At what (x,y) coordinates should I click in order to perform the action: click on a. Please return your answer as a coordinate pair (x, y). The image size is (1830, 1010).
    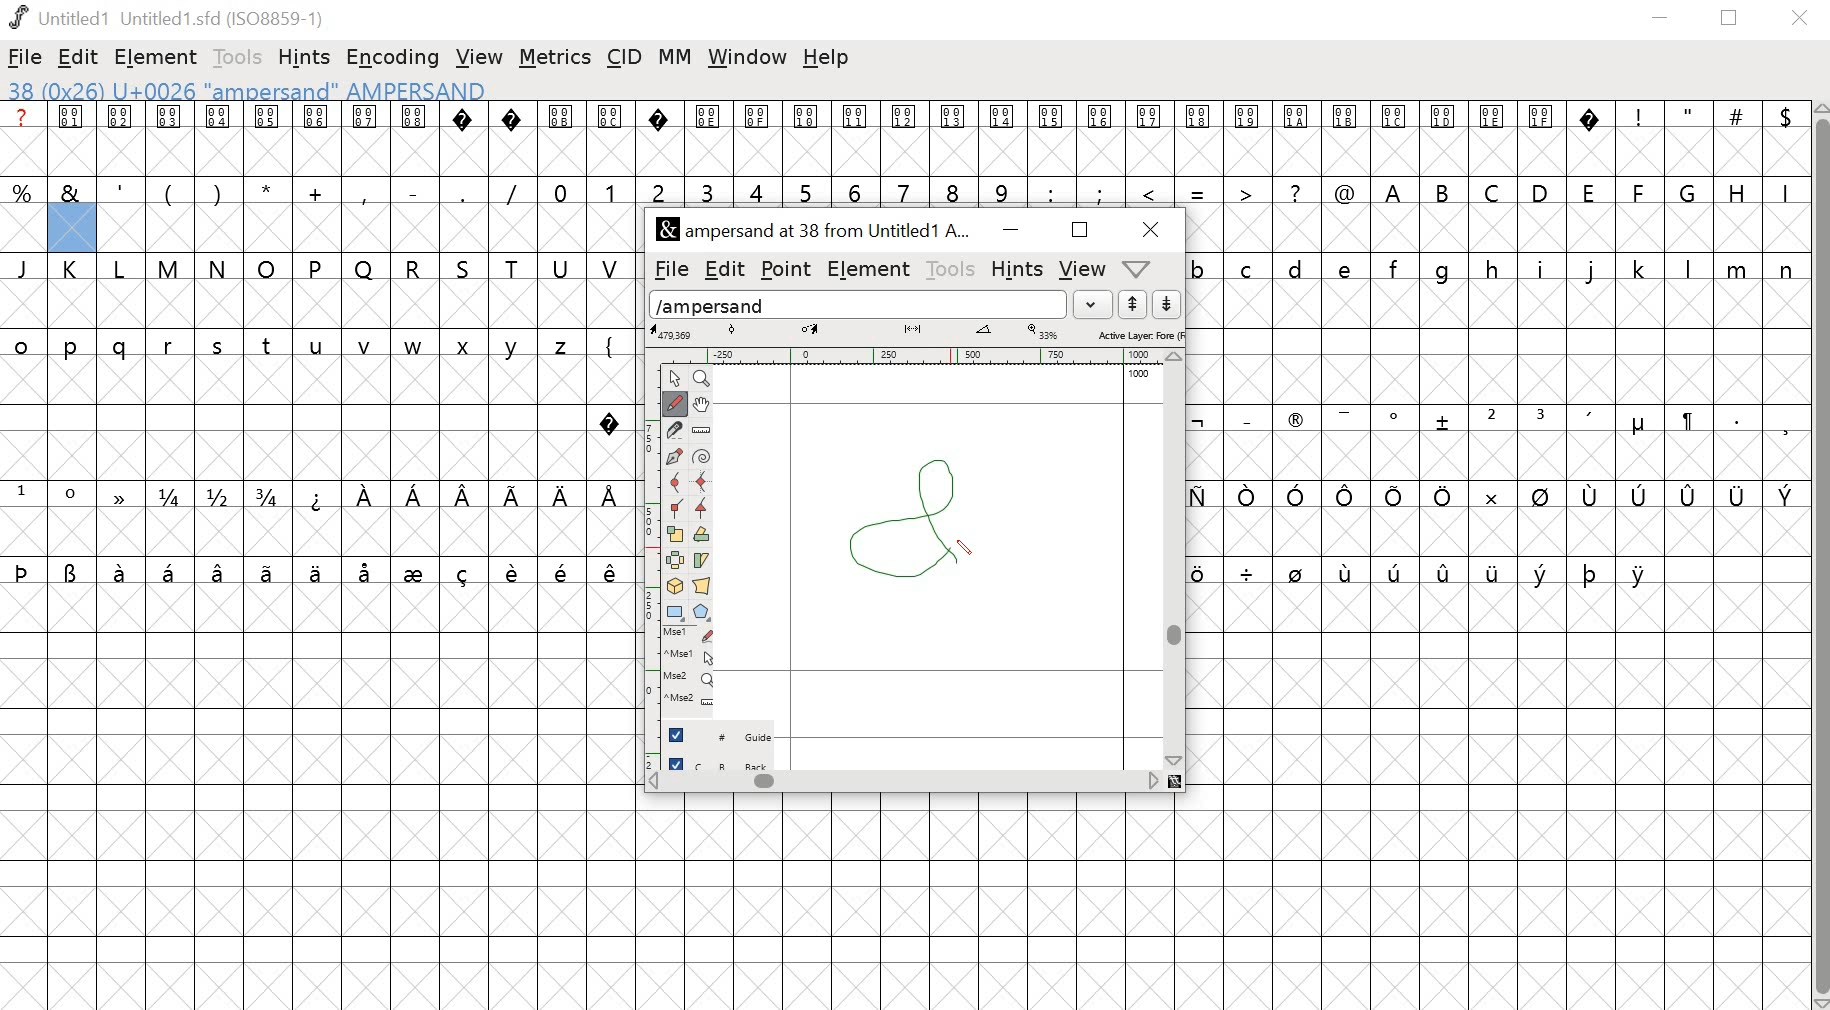
    Looking at the image, I should click on (23, 139).